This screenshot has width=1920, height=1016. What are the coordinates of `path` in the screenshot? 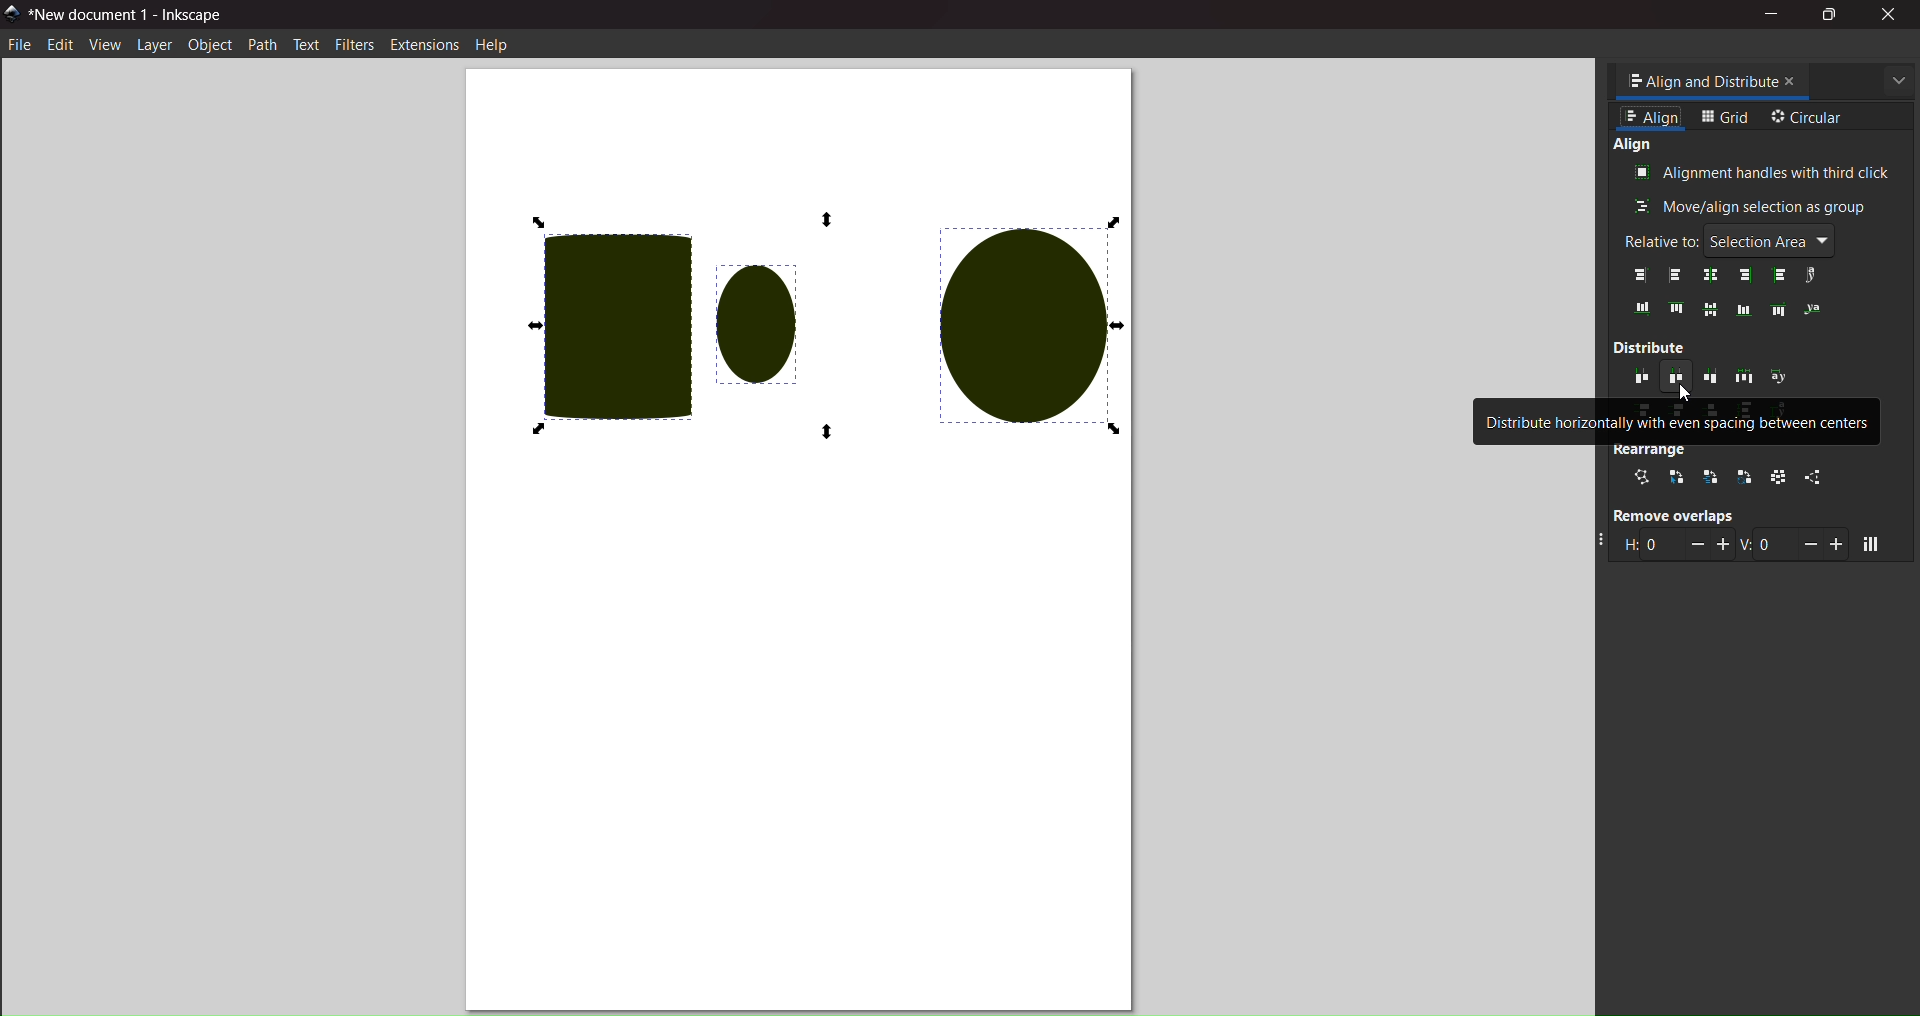 It's located at (263, 44).